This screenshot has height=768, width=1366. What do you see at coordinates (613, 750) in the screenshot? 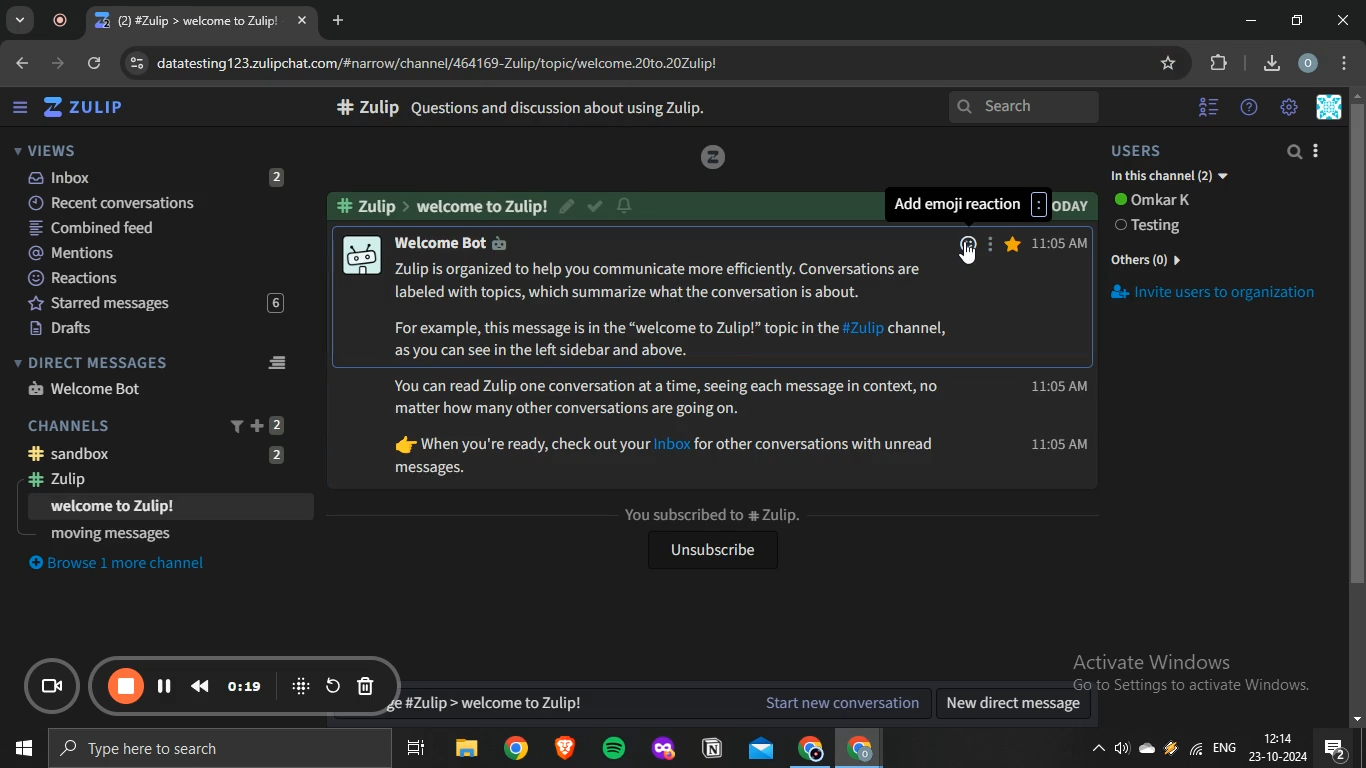
I see `spotify` at bounding box center [613, 750].